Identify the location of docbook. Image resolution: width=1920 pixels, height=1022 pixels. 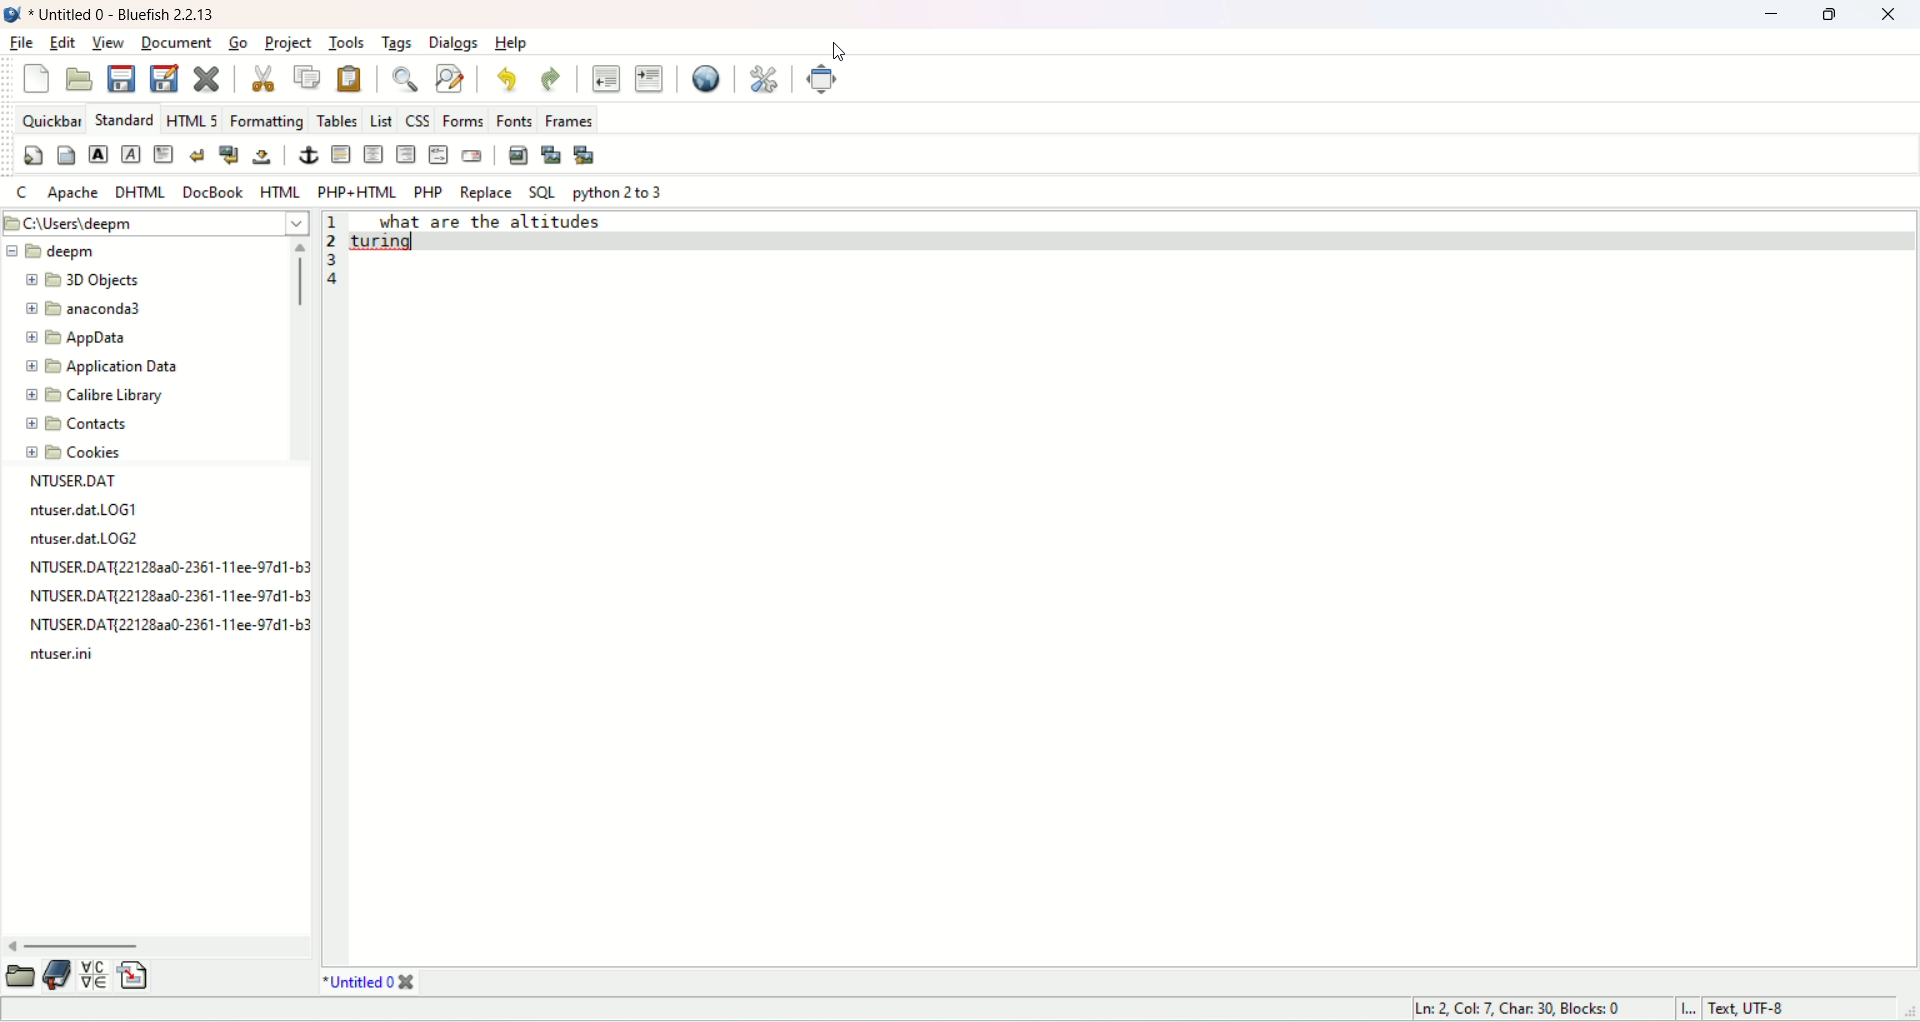
(216, 189).